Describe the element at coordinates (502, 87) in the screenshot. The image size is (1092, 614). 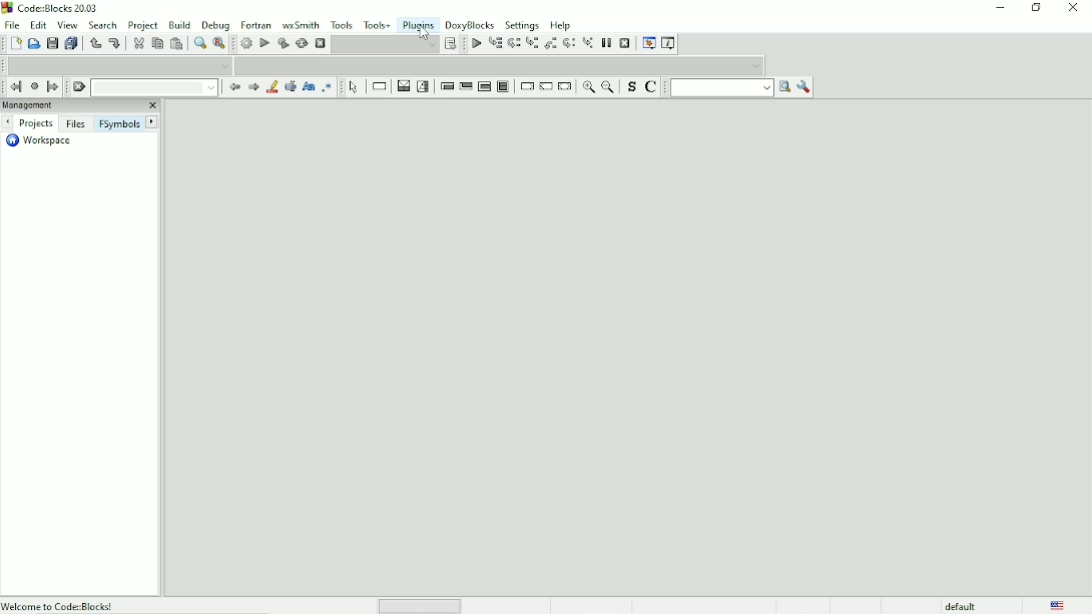
I see `Block instruction` at that location.